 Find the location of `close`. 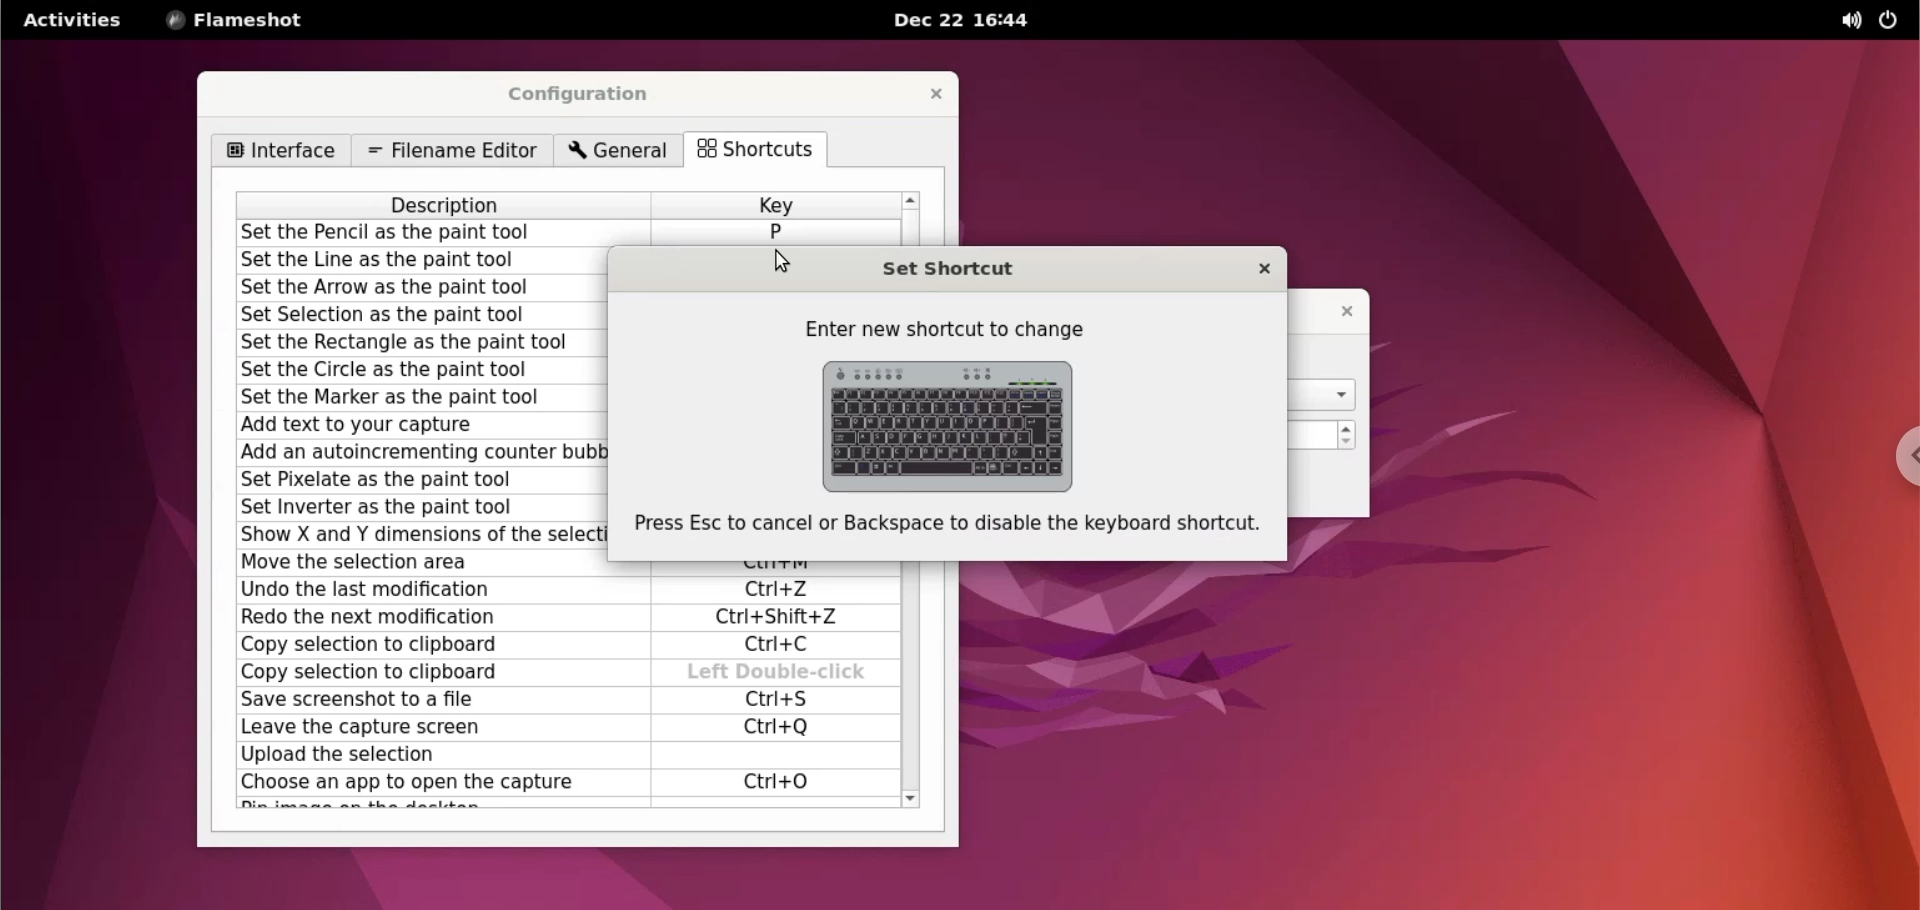

close is located at coordinates (1339, 310).